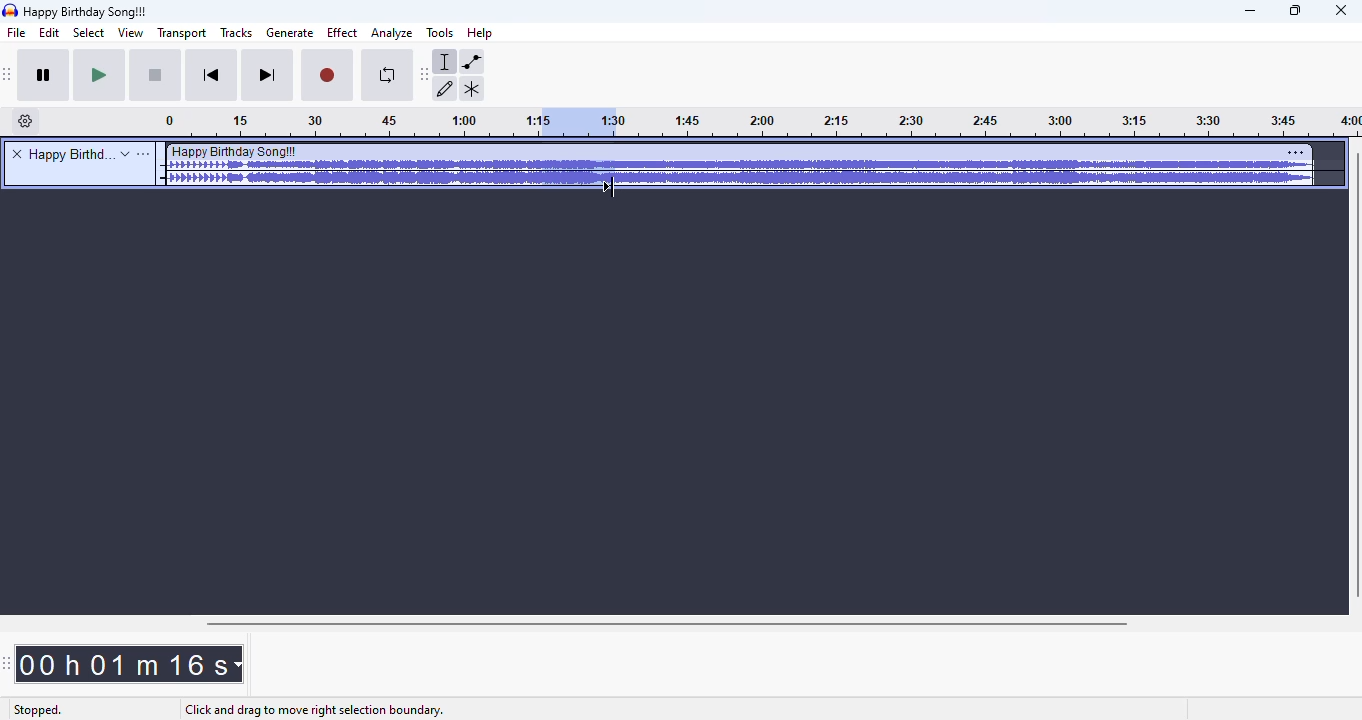  I want to click on audacity tools toolbar, so click(424, 75).